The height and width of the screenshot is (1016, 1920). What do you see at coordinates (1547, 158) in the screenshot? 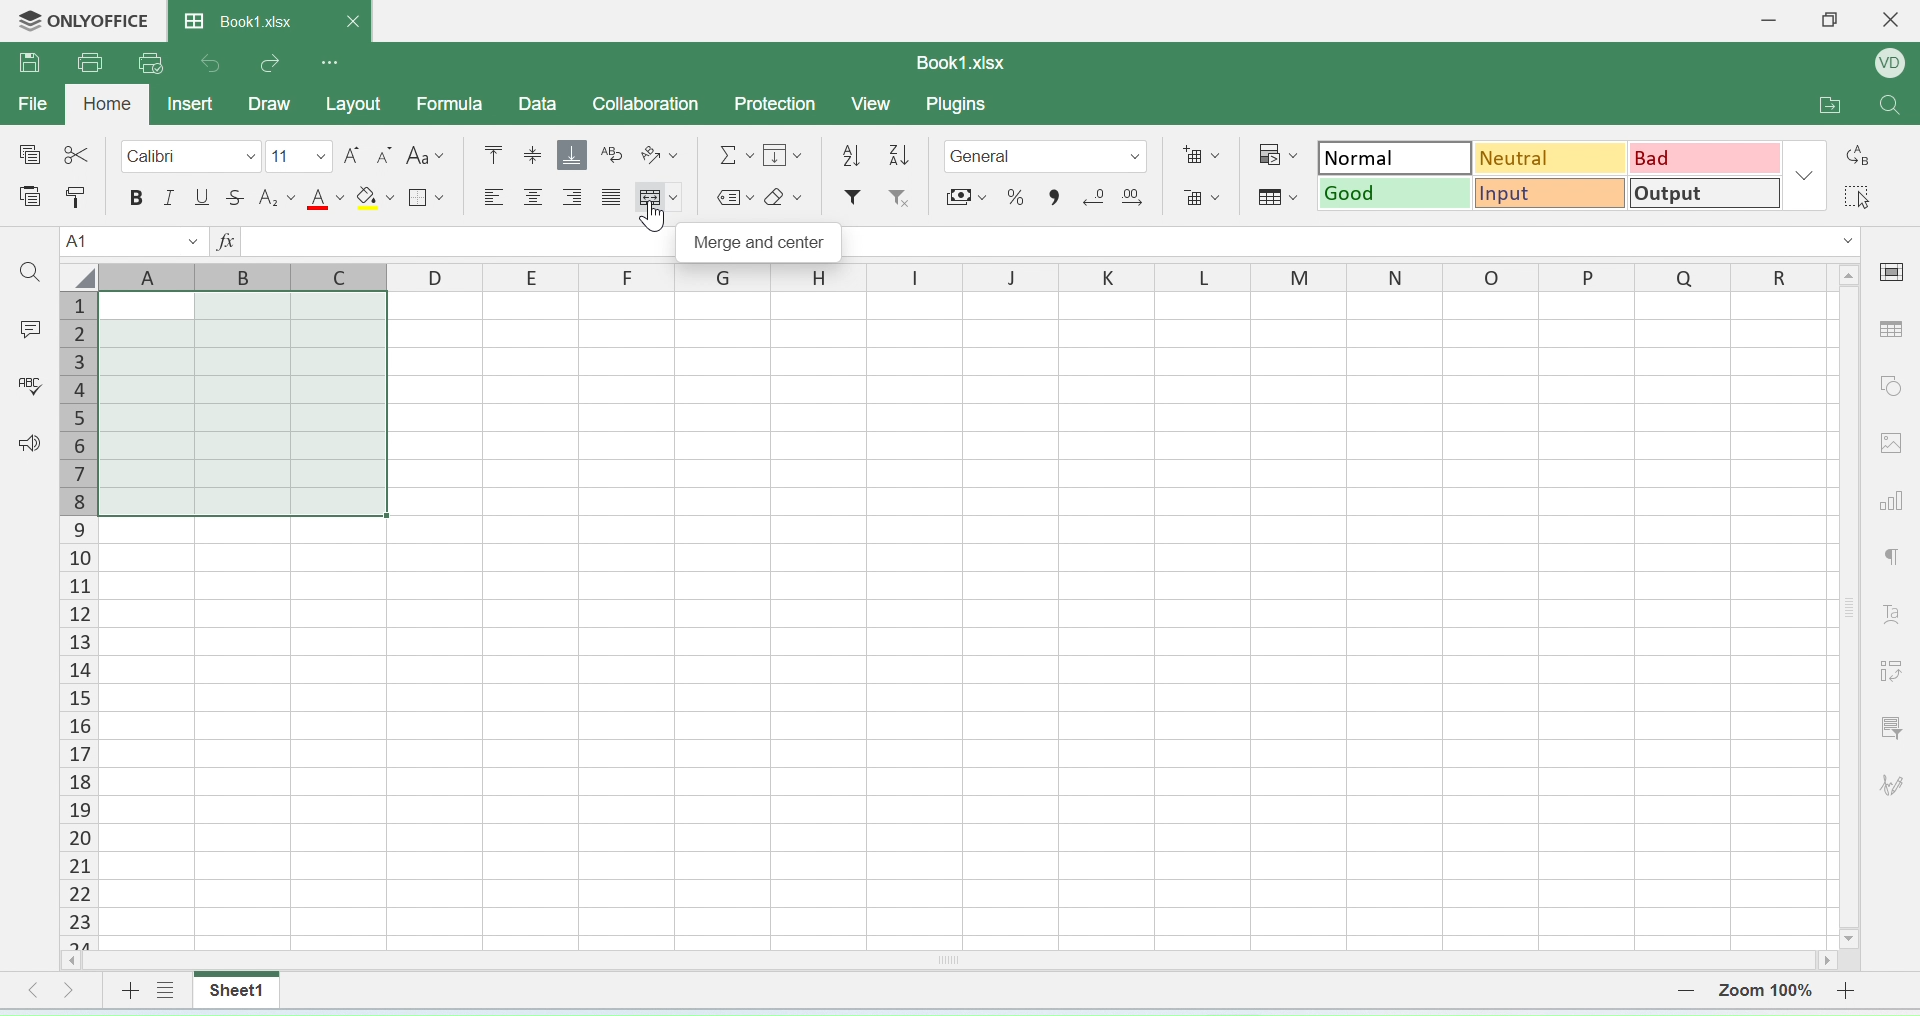
I see `neutral` at bounding box center [1547, 158].